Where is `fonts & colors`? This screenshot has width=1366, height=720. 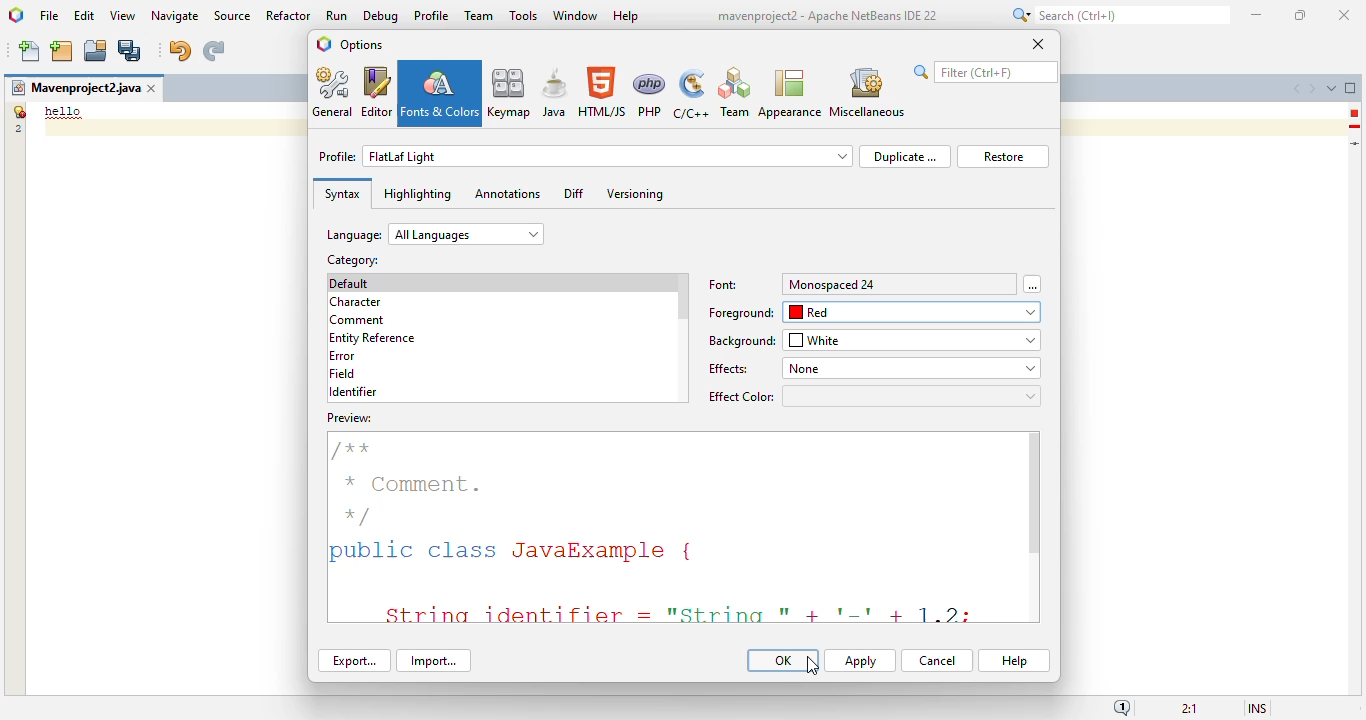 fonts & colors is located at coordinates (440, 93).